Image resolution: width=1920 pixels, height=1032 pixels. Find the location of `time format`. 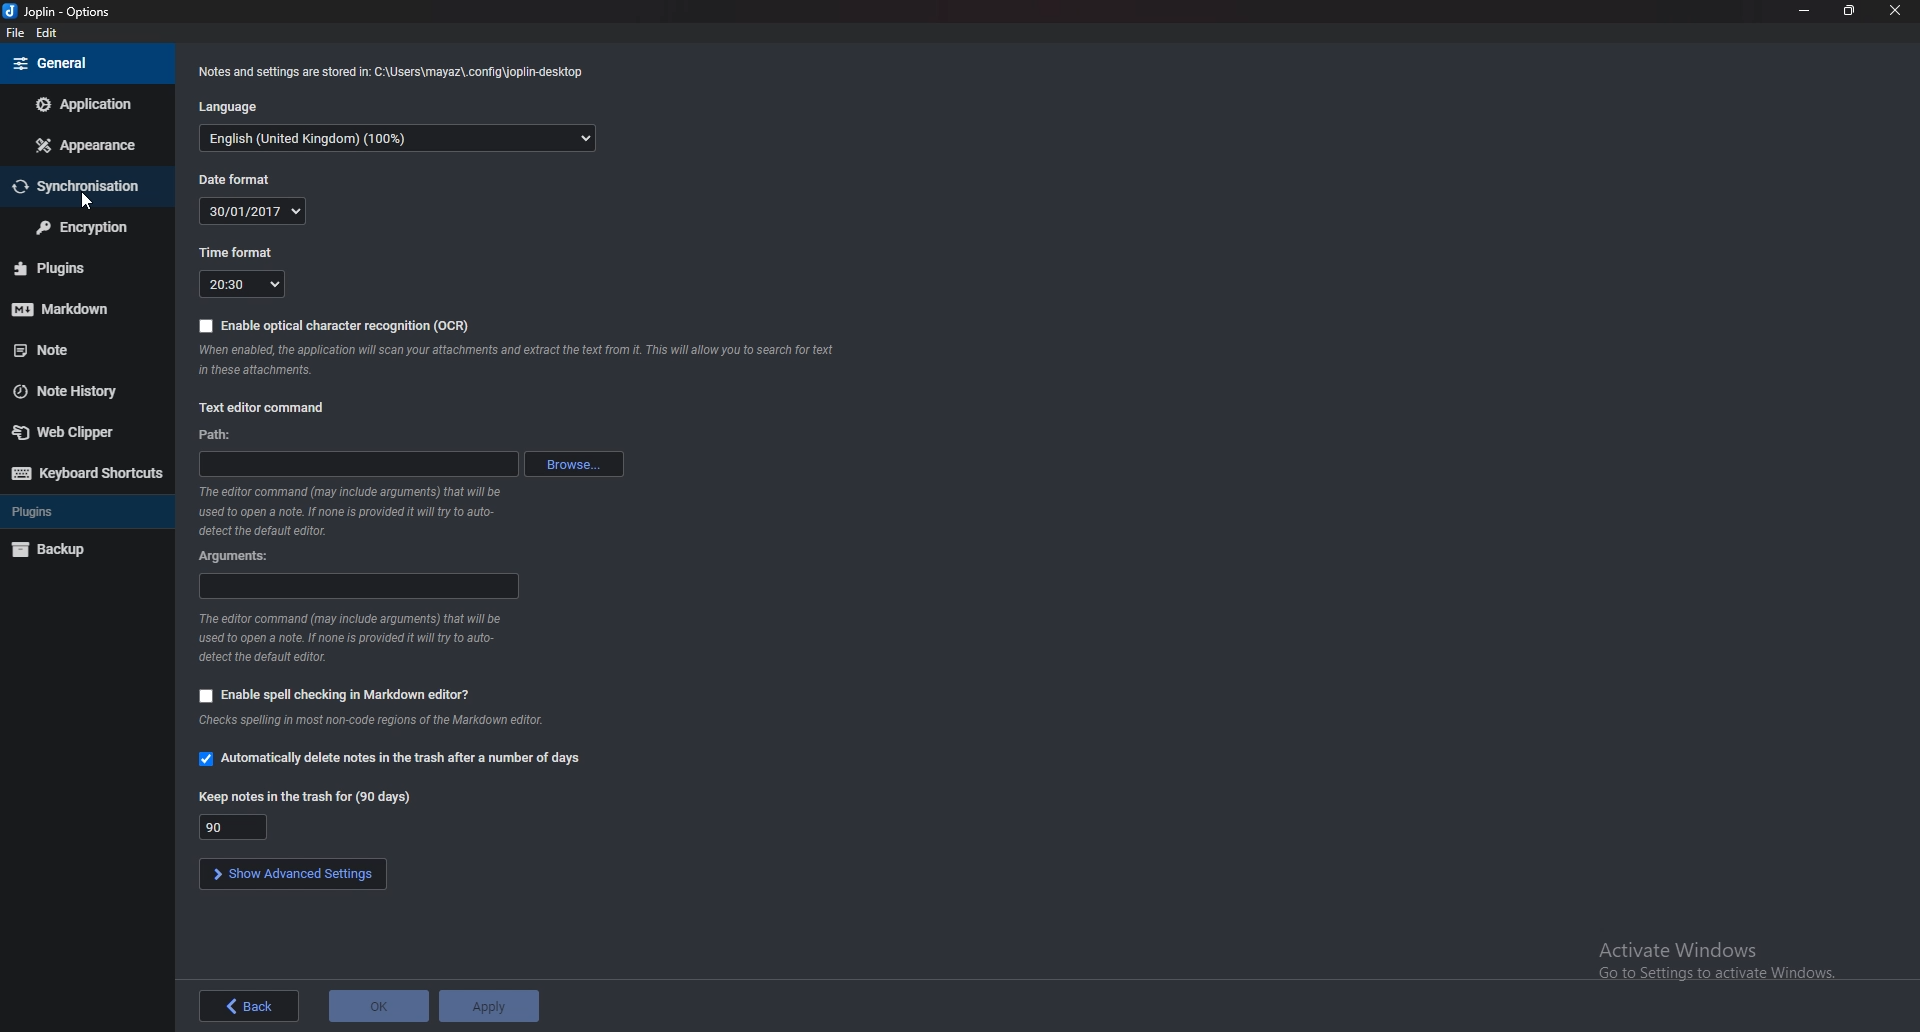

time format is located at coordinates (238, 251).